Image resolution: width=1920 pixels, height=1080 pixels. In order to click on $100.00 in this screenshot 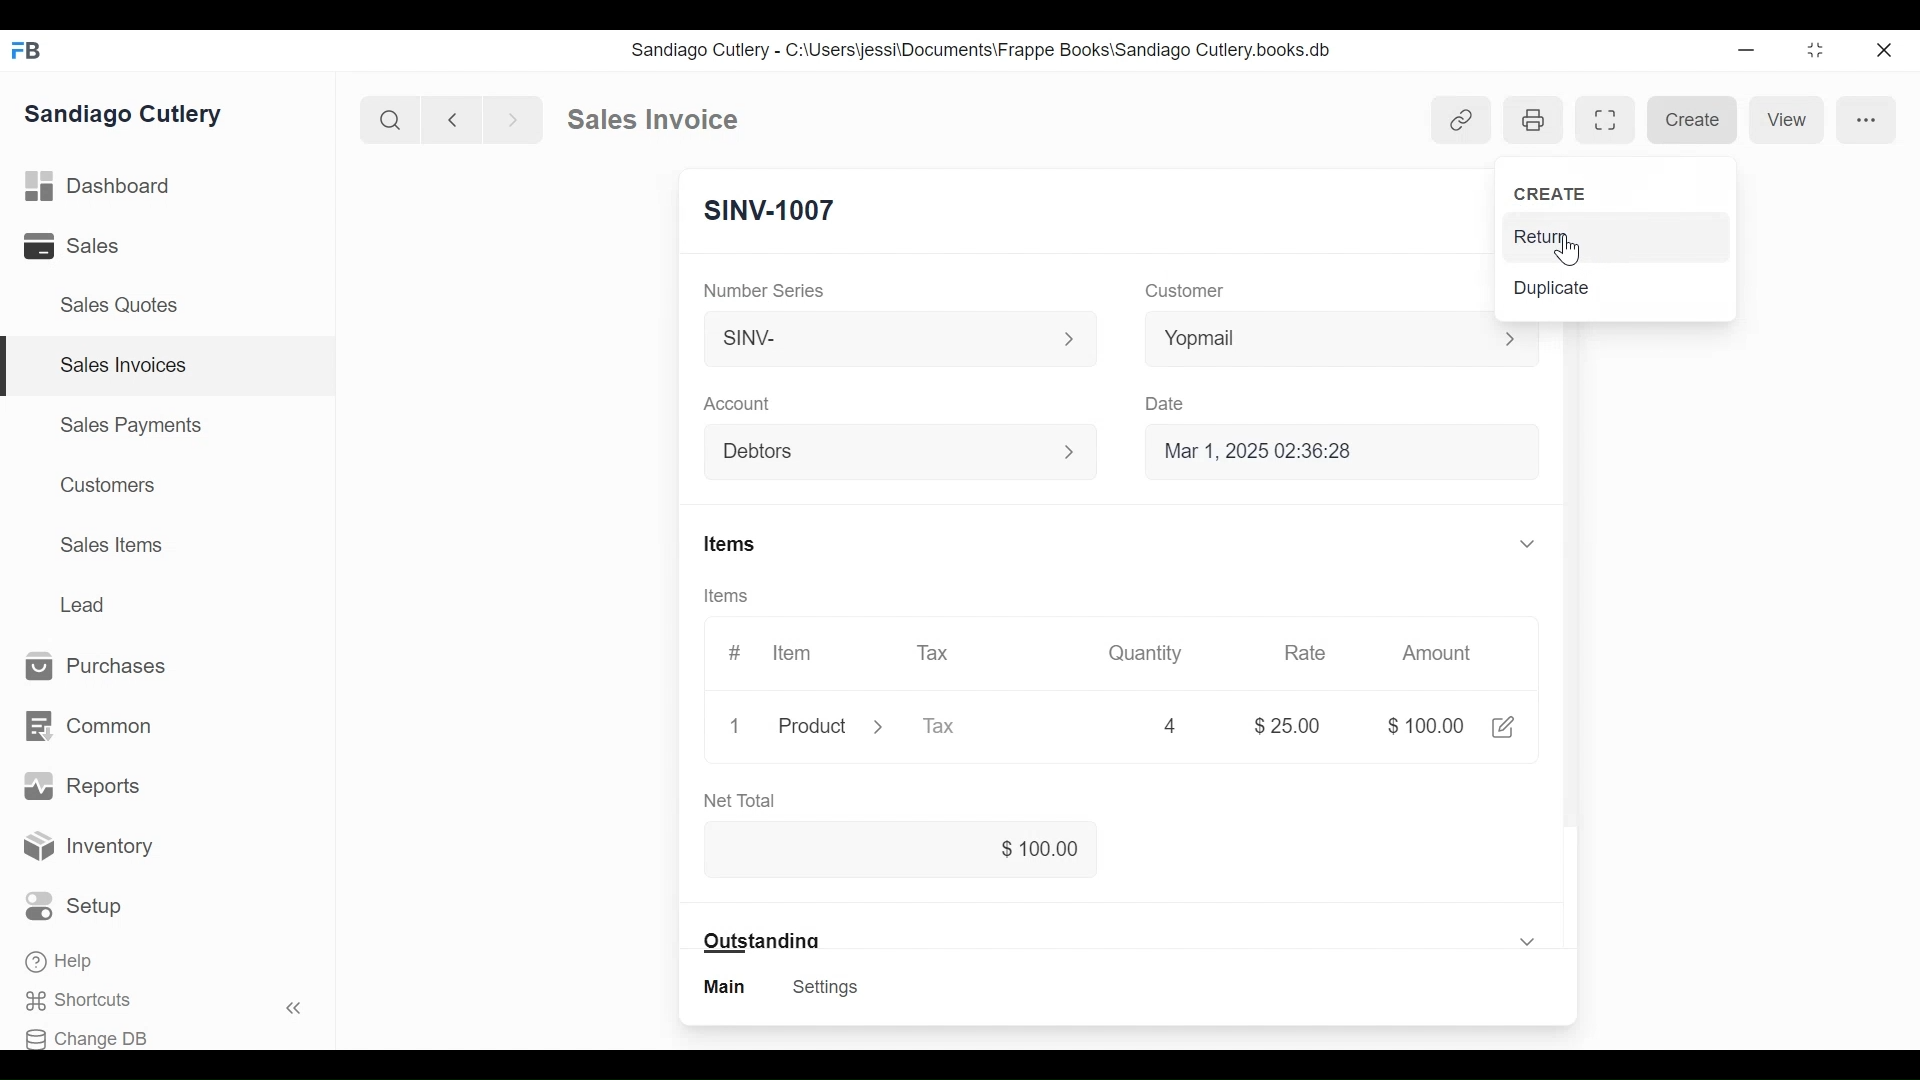, I will do `click(1422, 724)`.